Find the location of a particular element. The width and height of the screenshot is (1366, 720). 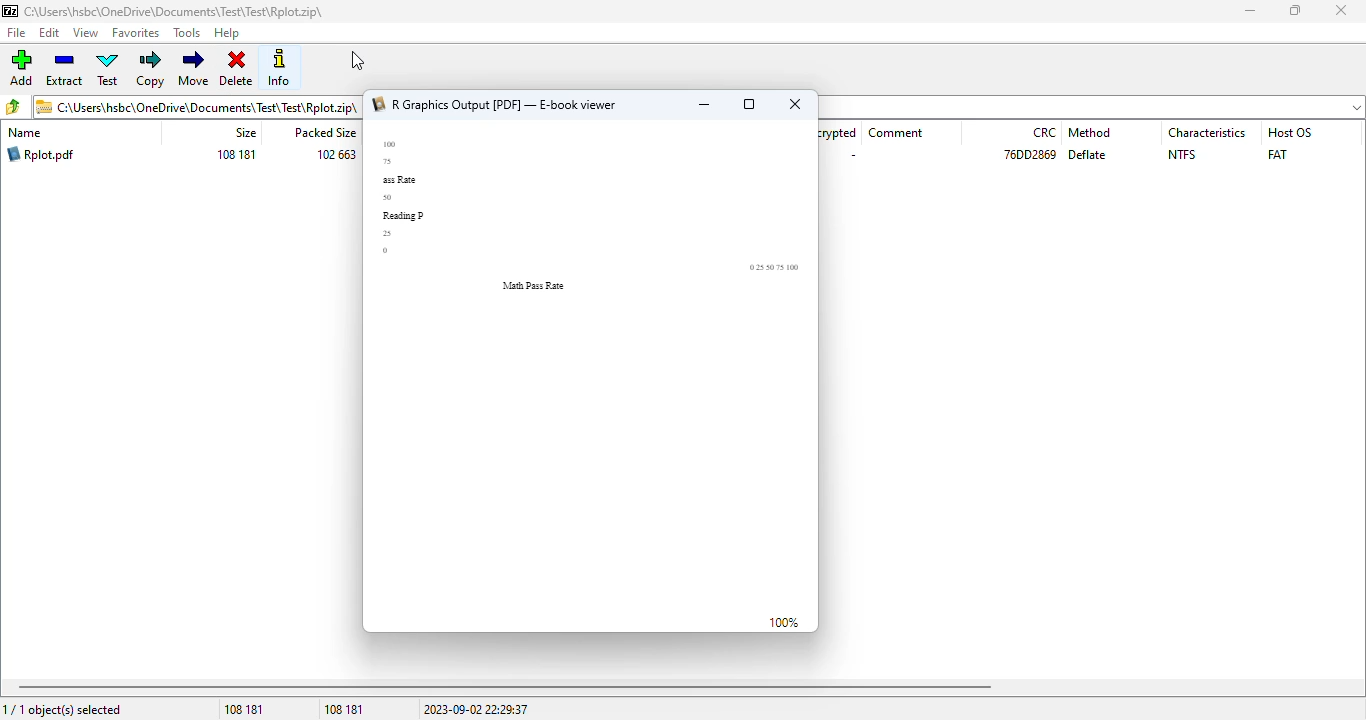

108 181 is located at coordinates (344, 709).